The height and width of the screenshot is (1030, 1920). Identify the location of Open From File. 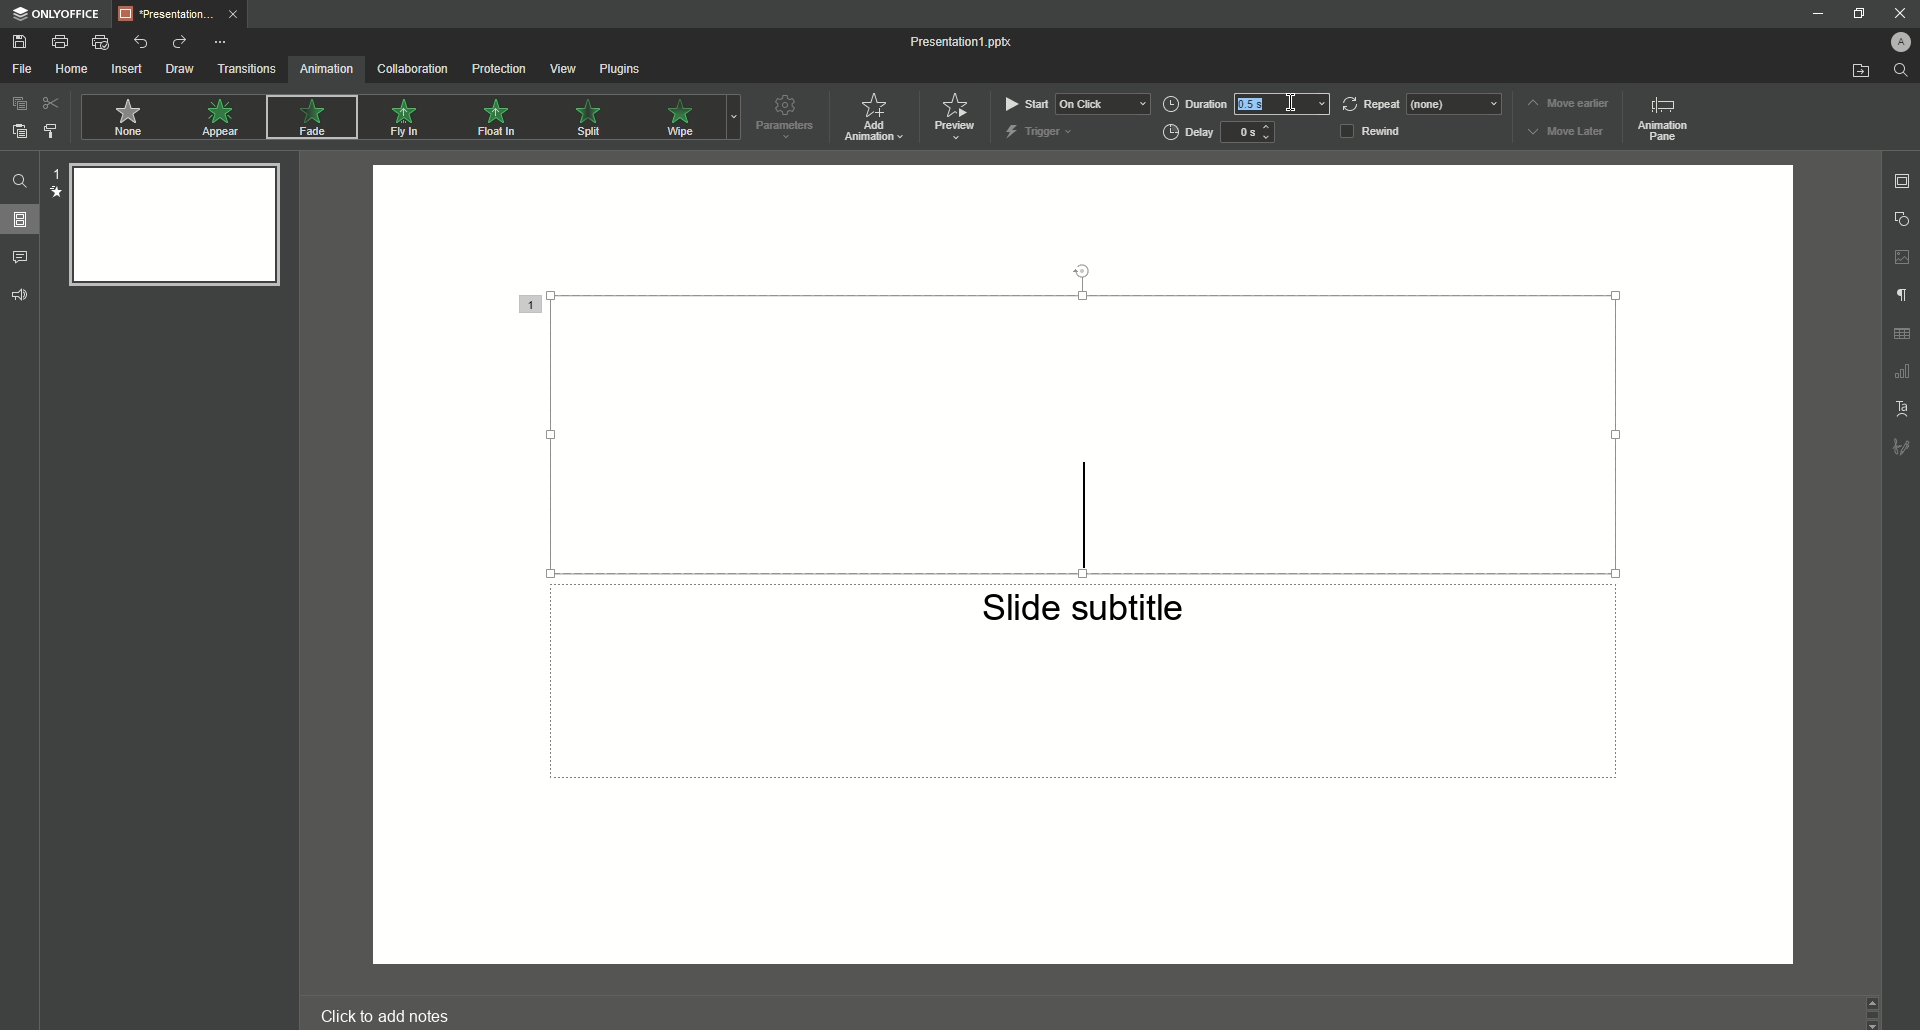
(1858, 70).